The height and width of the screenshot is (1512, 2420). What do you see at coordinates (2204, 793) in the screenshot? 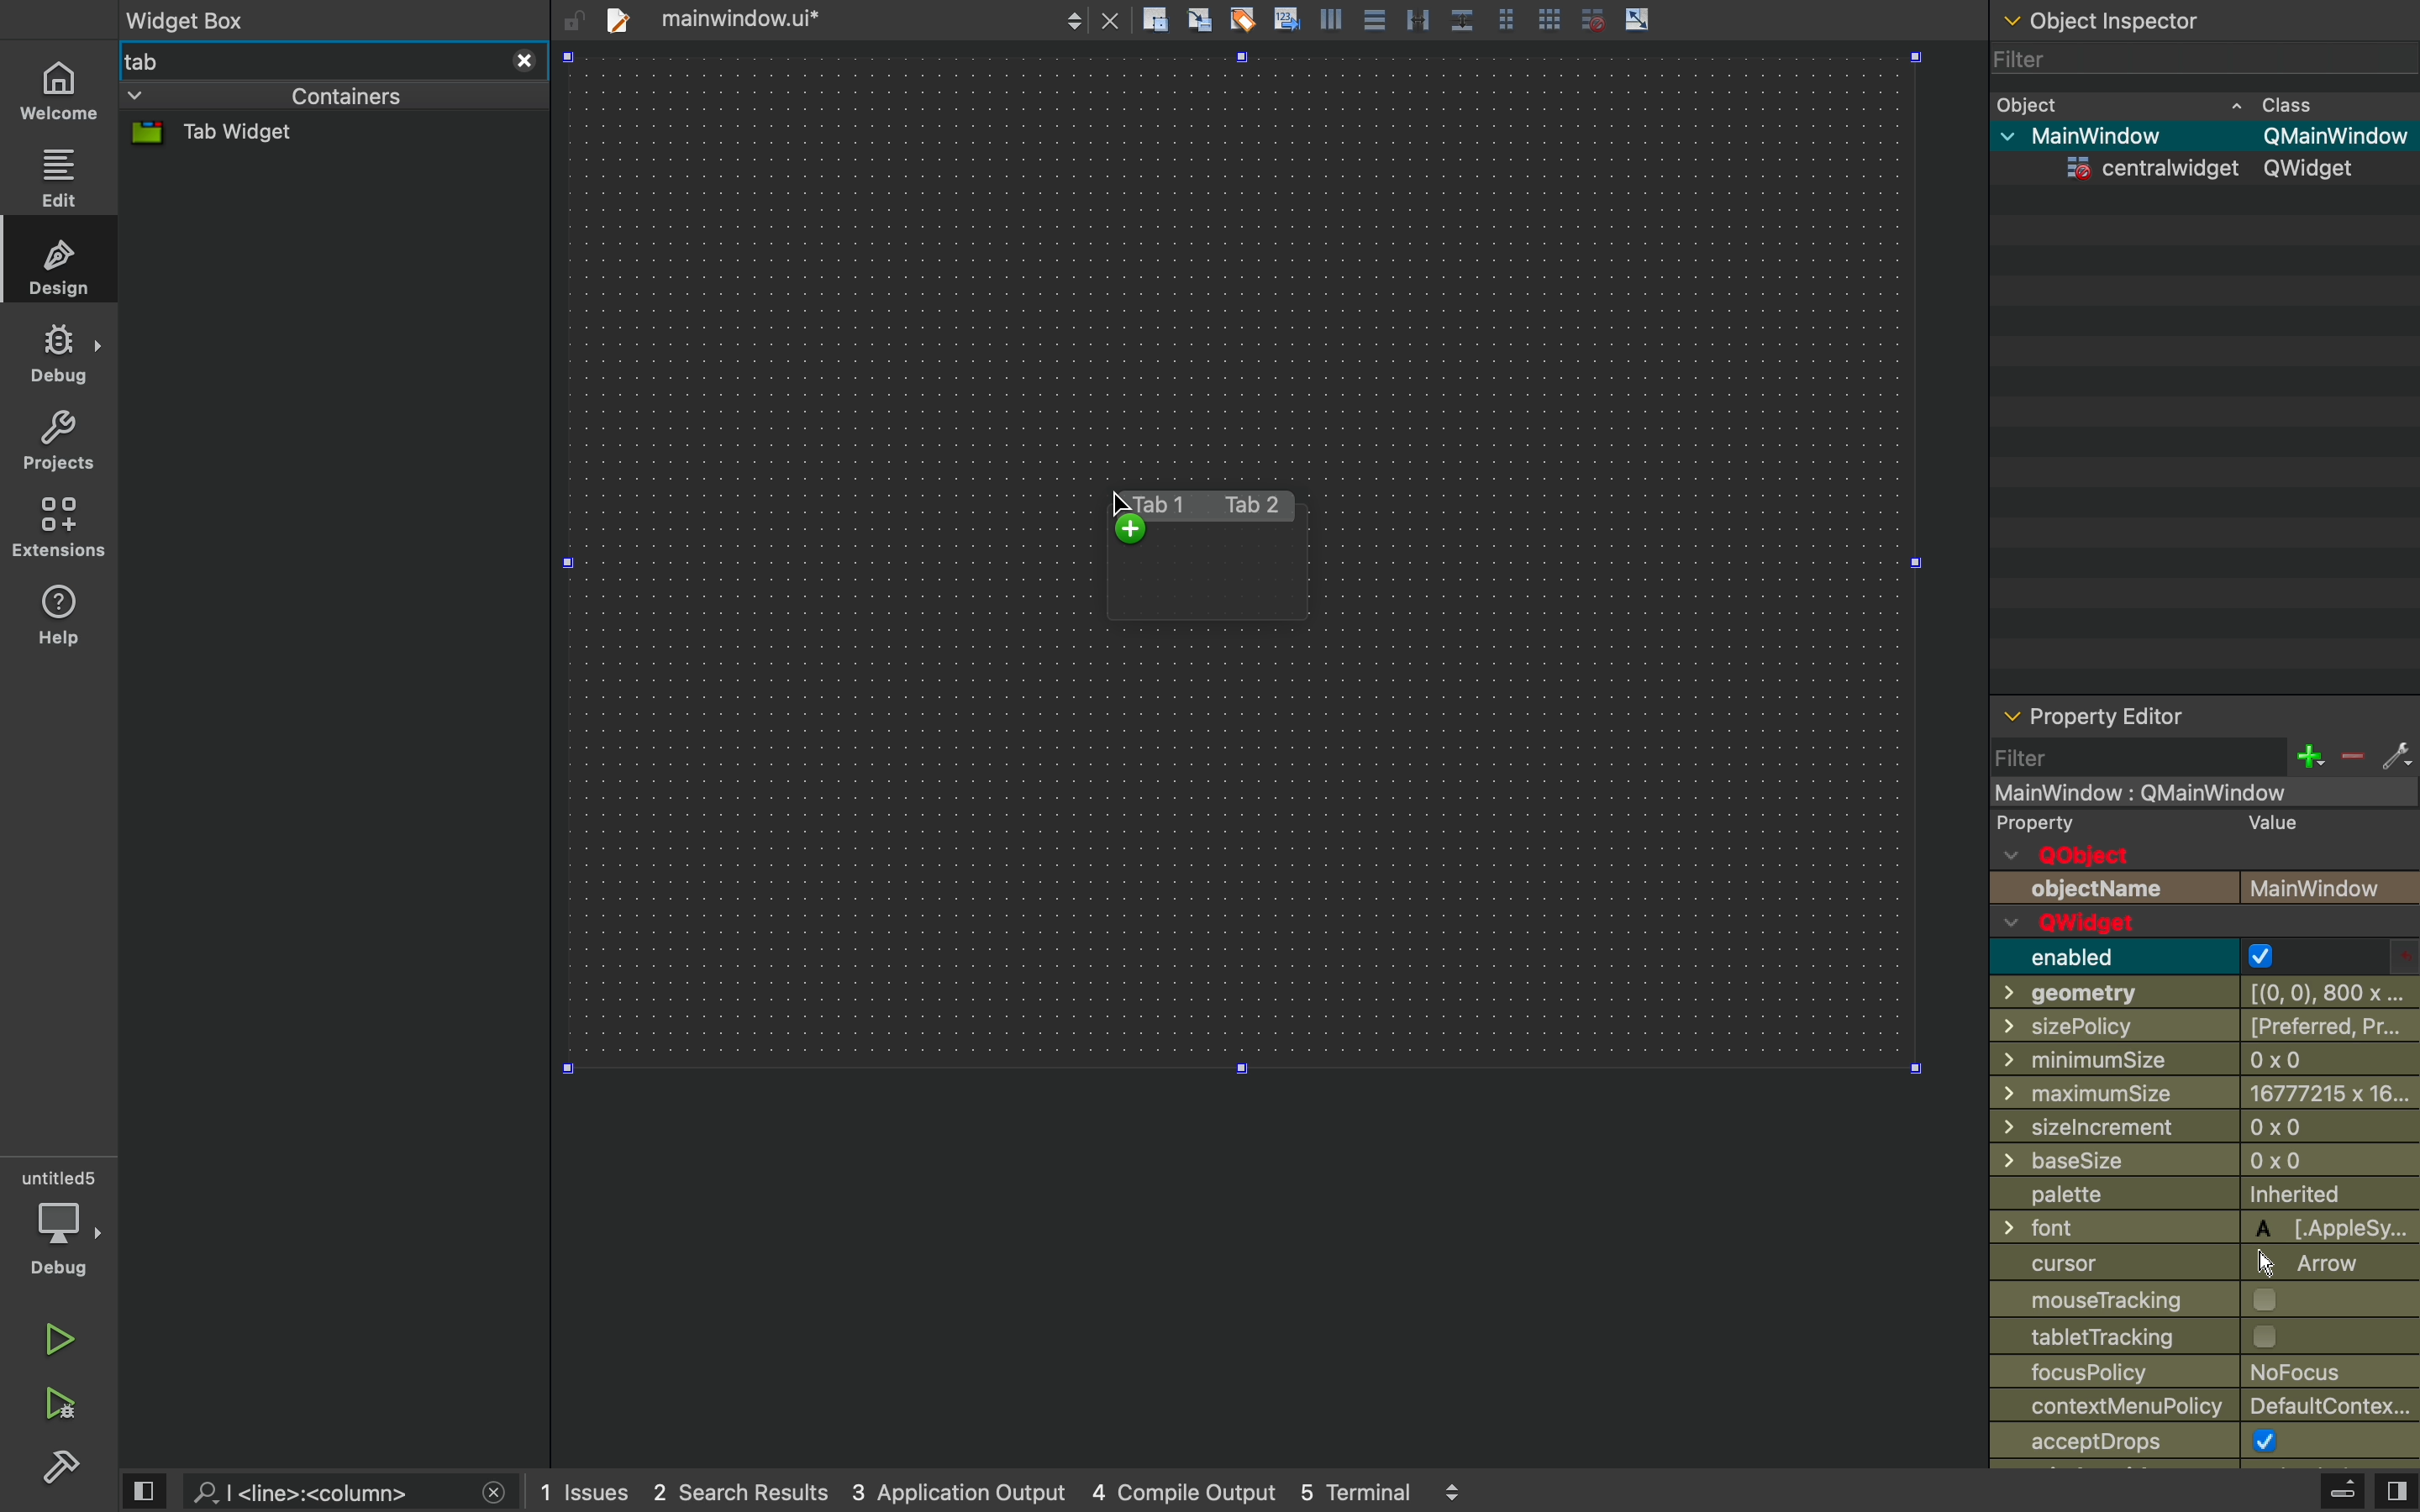
I see `mainwindow` at bounding box center [2204, 793].